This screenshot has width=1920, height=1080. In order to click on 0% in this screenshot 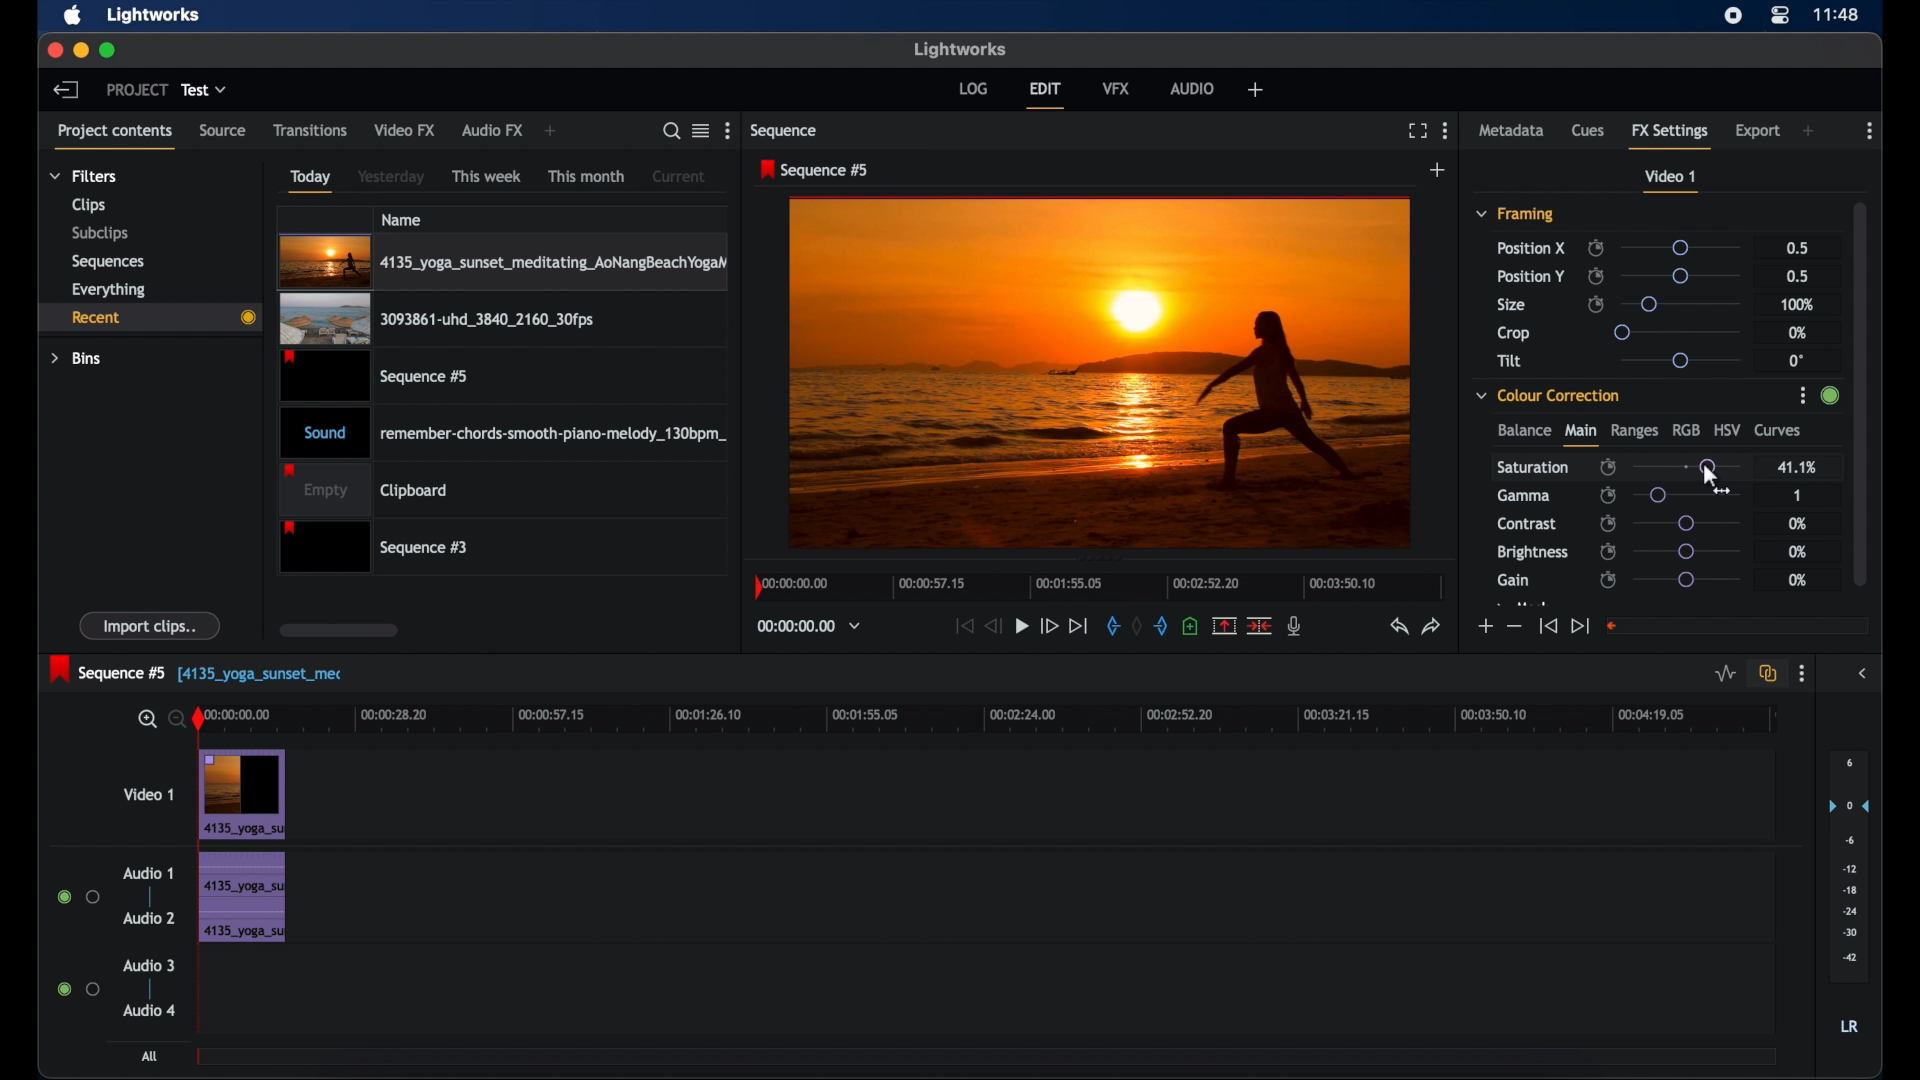, I will do `click(1798, 580)`.